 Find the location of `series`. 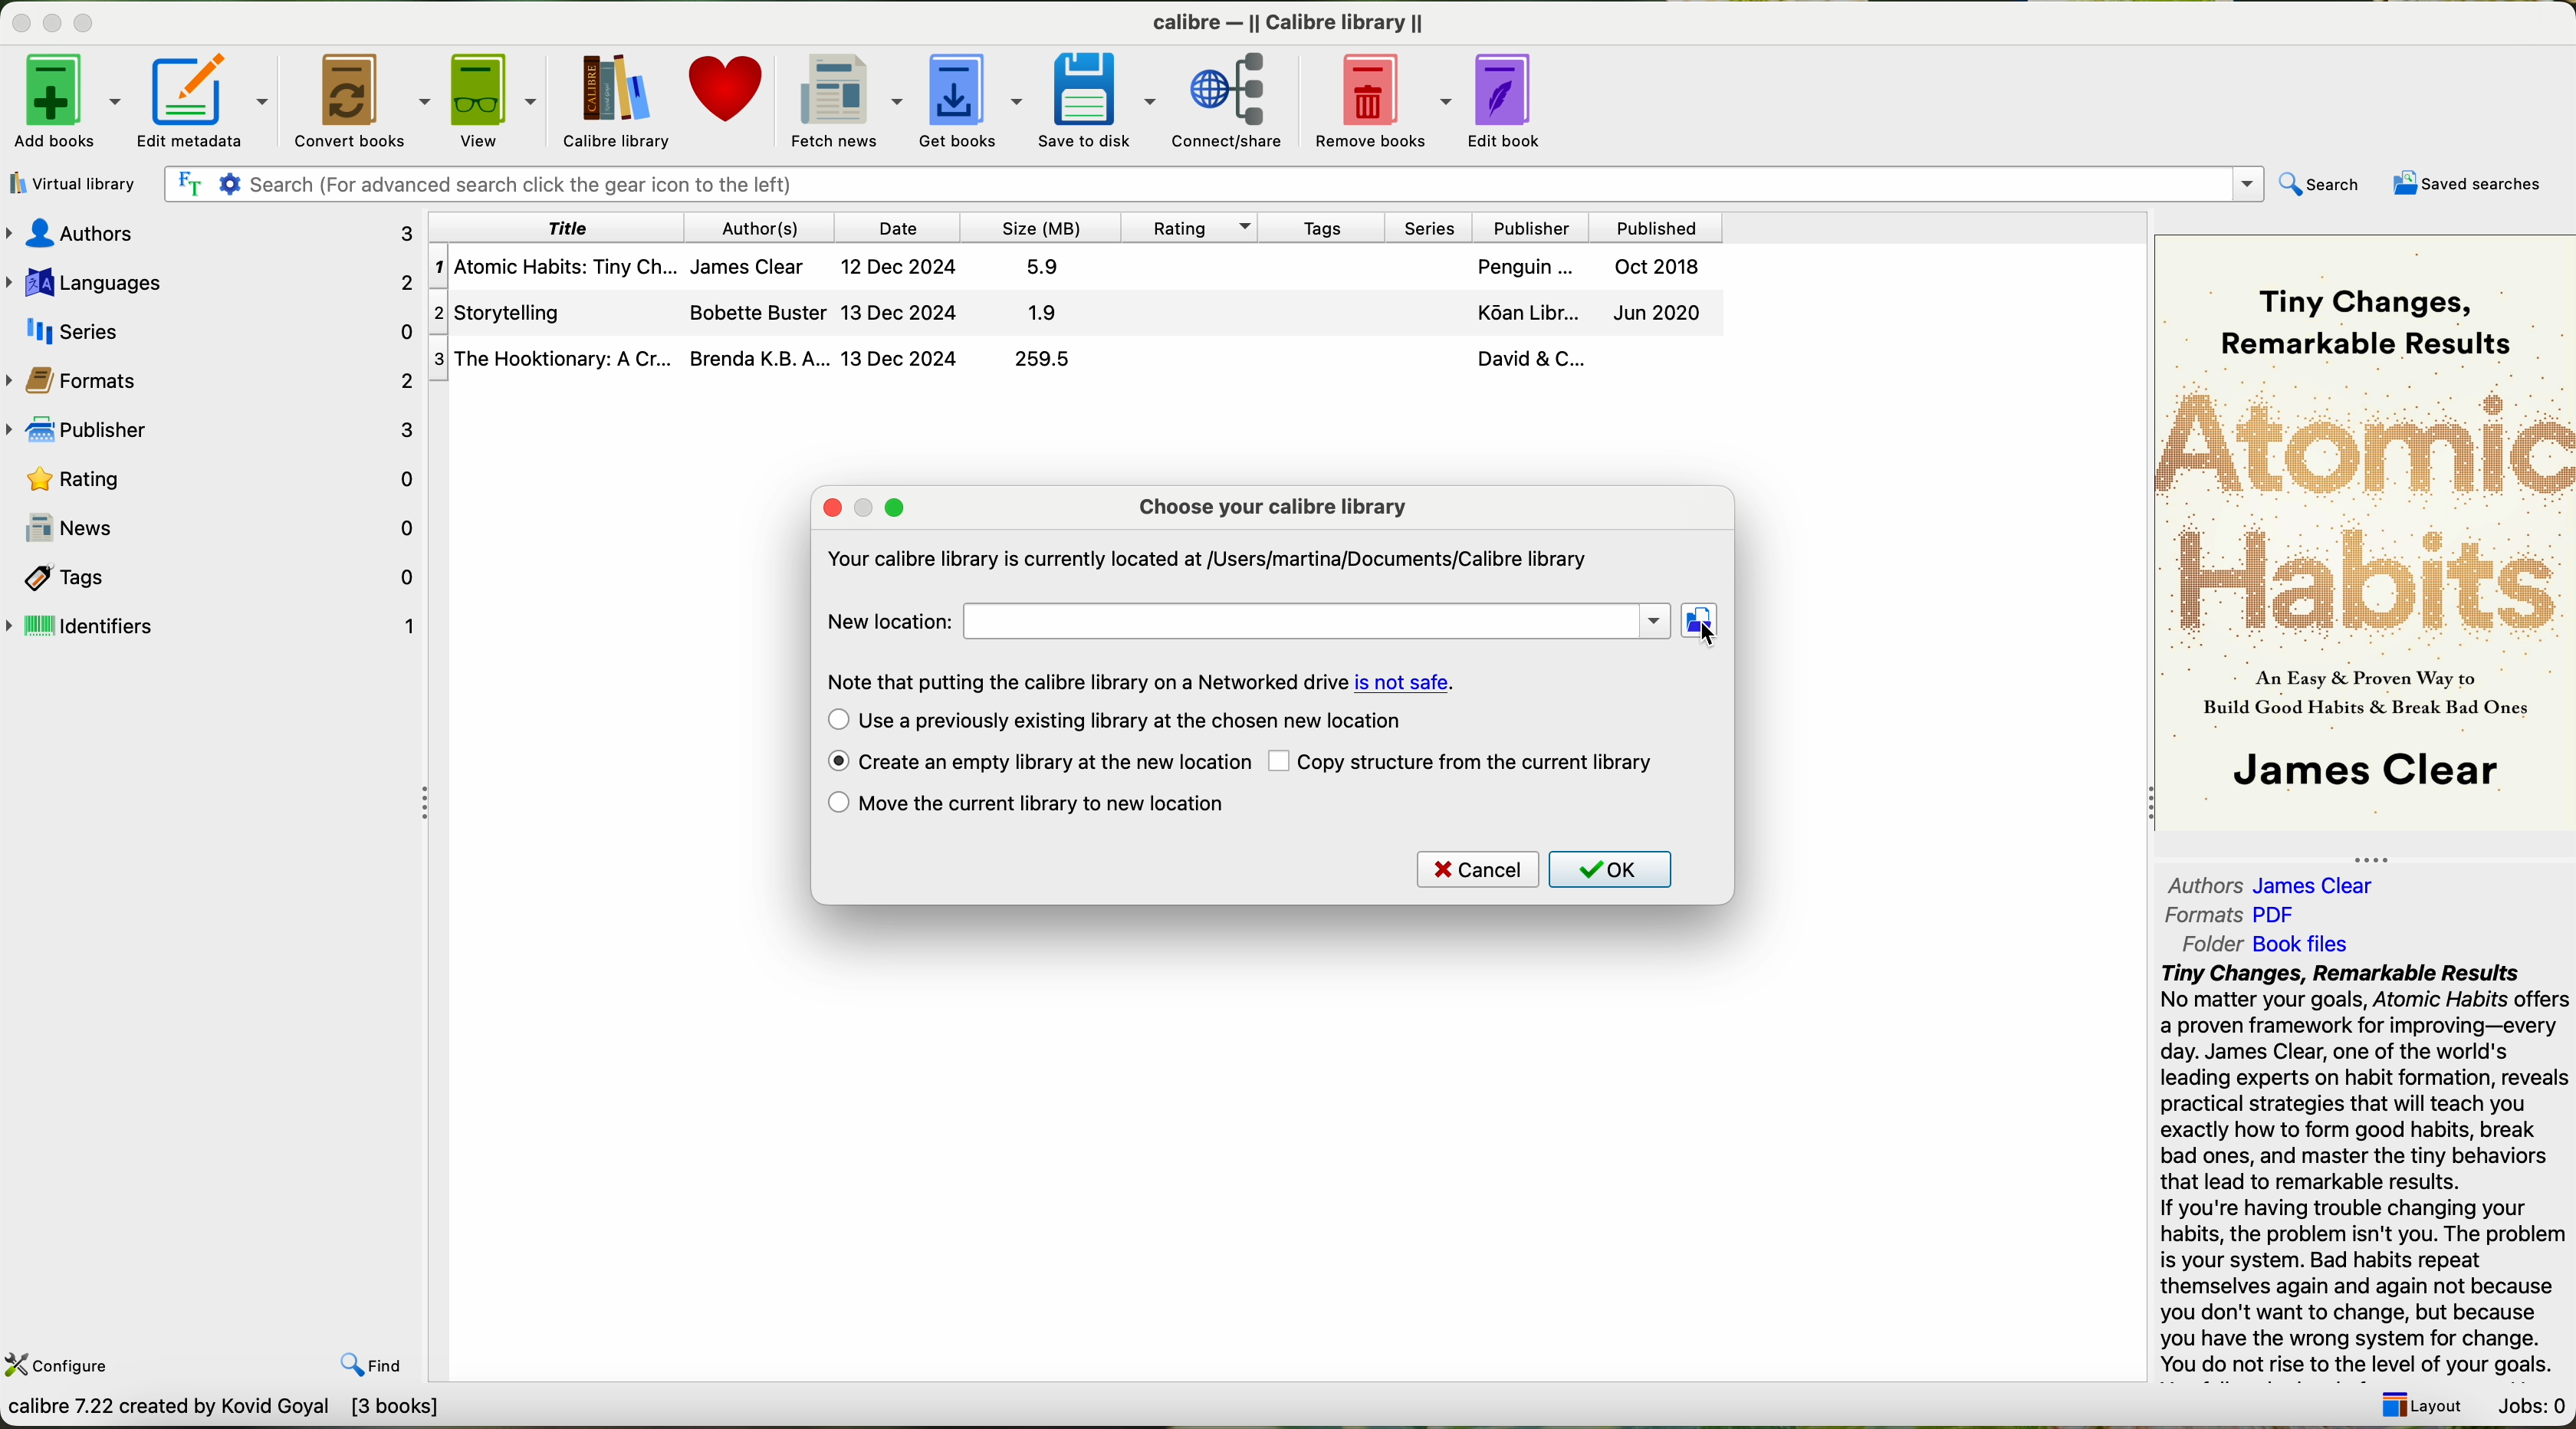

series is located at coordinates (211, 328).